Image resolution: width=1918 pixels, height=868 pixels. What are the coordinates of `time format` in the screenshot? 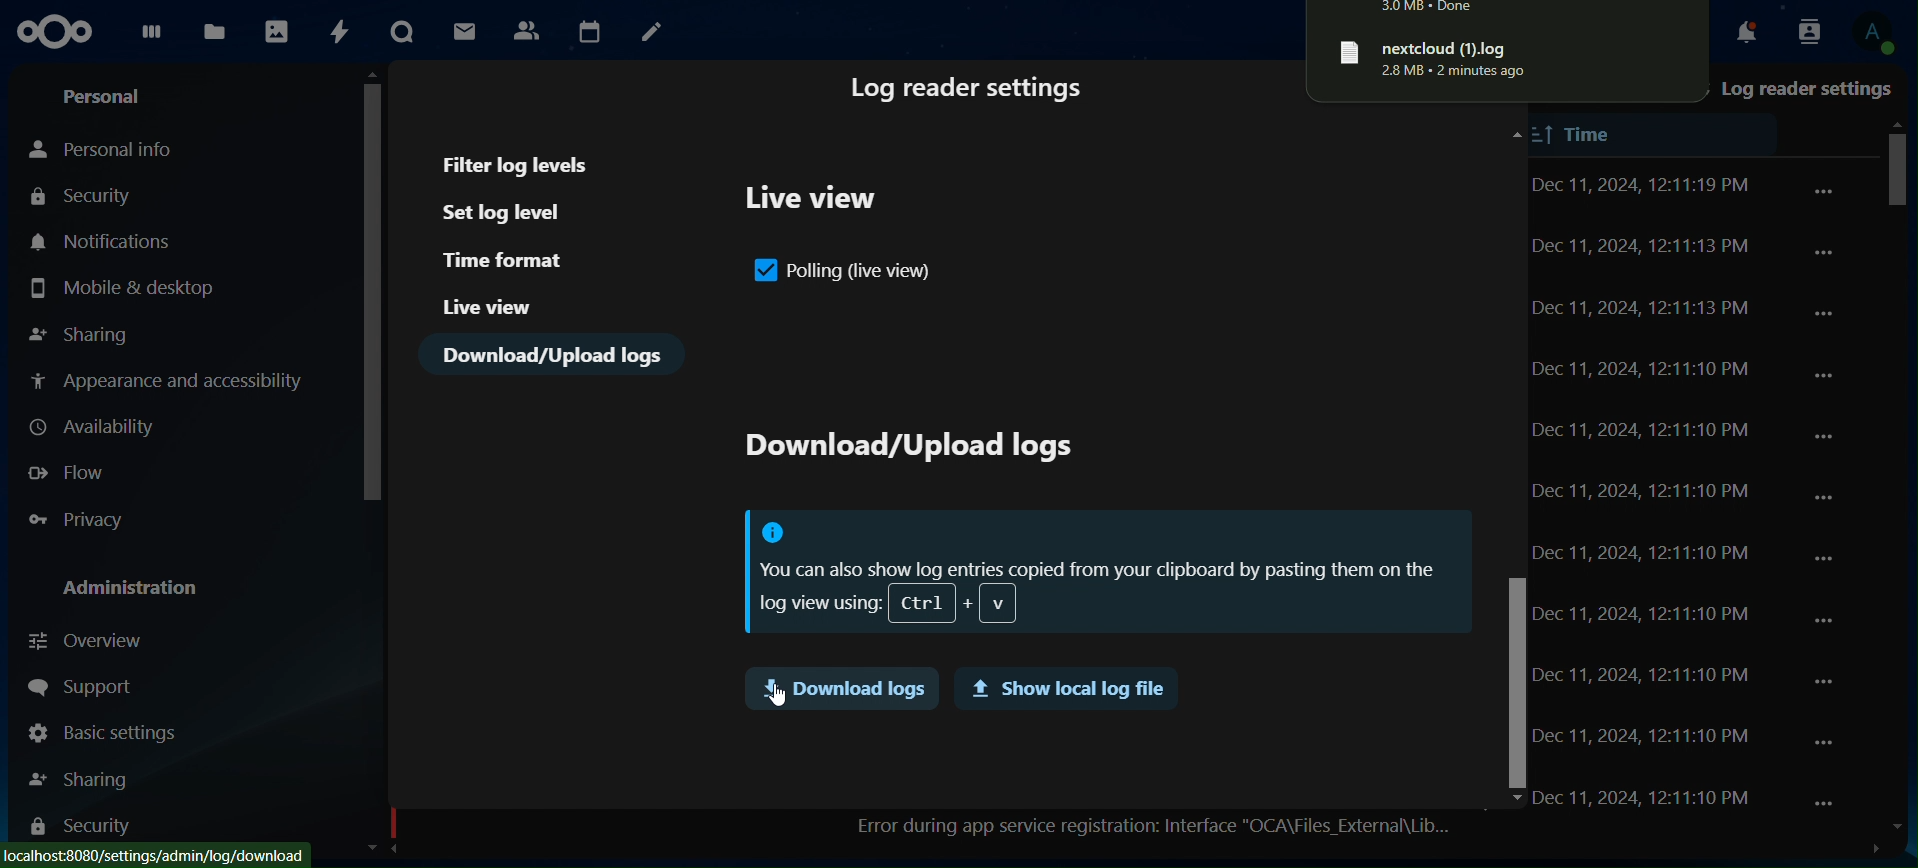 It's located at (507, 260).